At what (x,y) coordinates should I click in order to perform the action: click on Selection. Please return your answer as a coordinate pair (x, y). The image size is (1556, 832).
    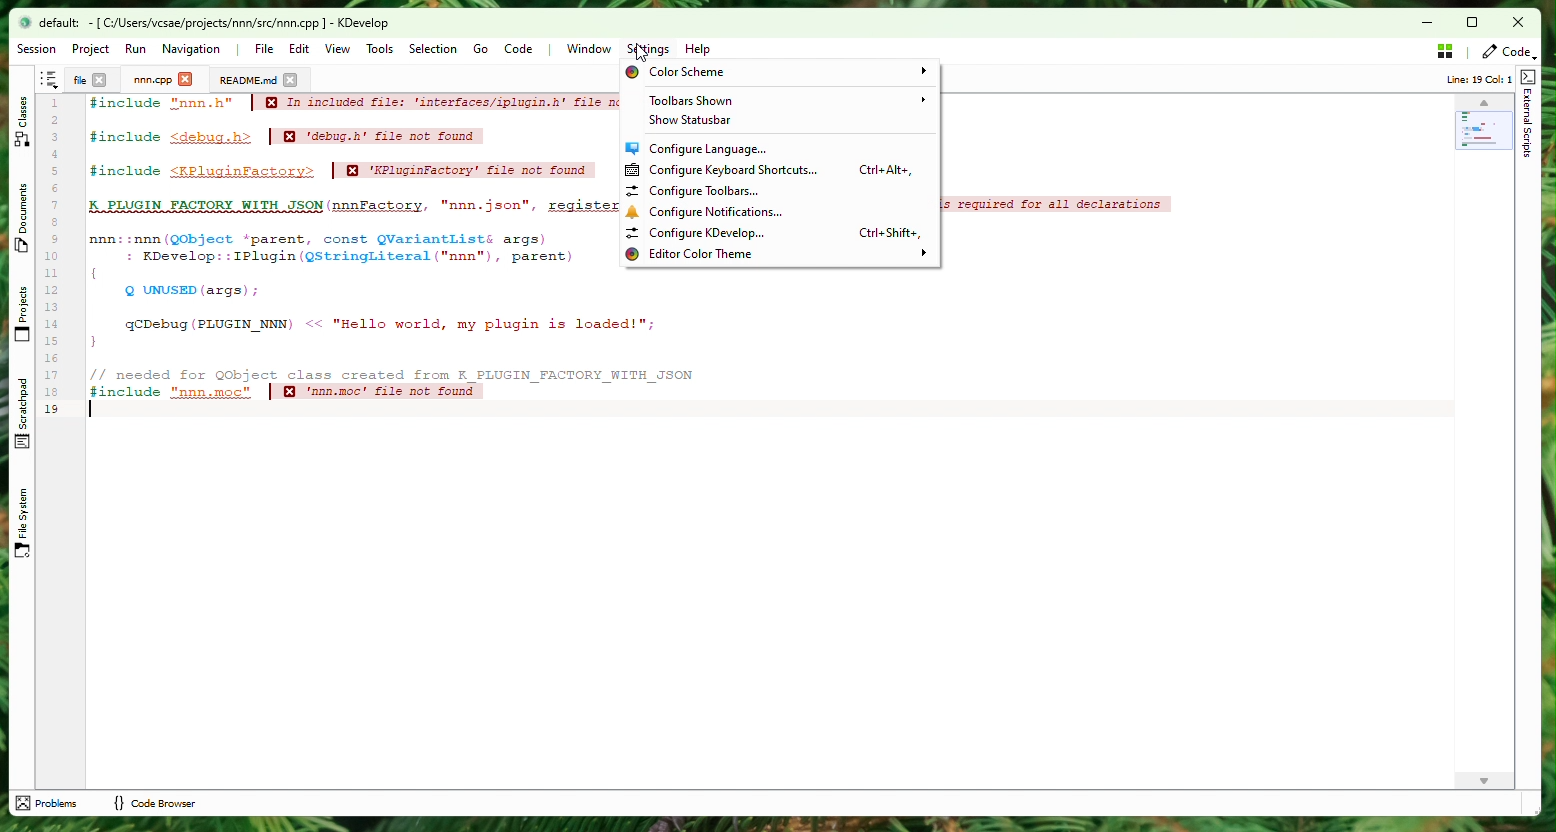
    Looking at the image, I should click on (433, 48).